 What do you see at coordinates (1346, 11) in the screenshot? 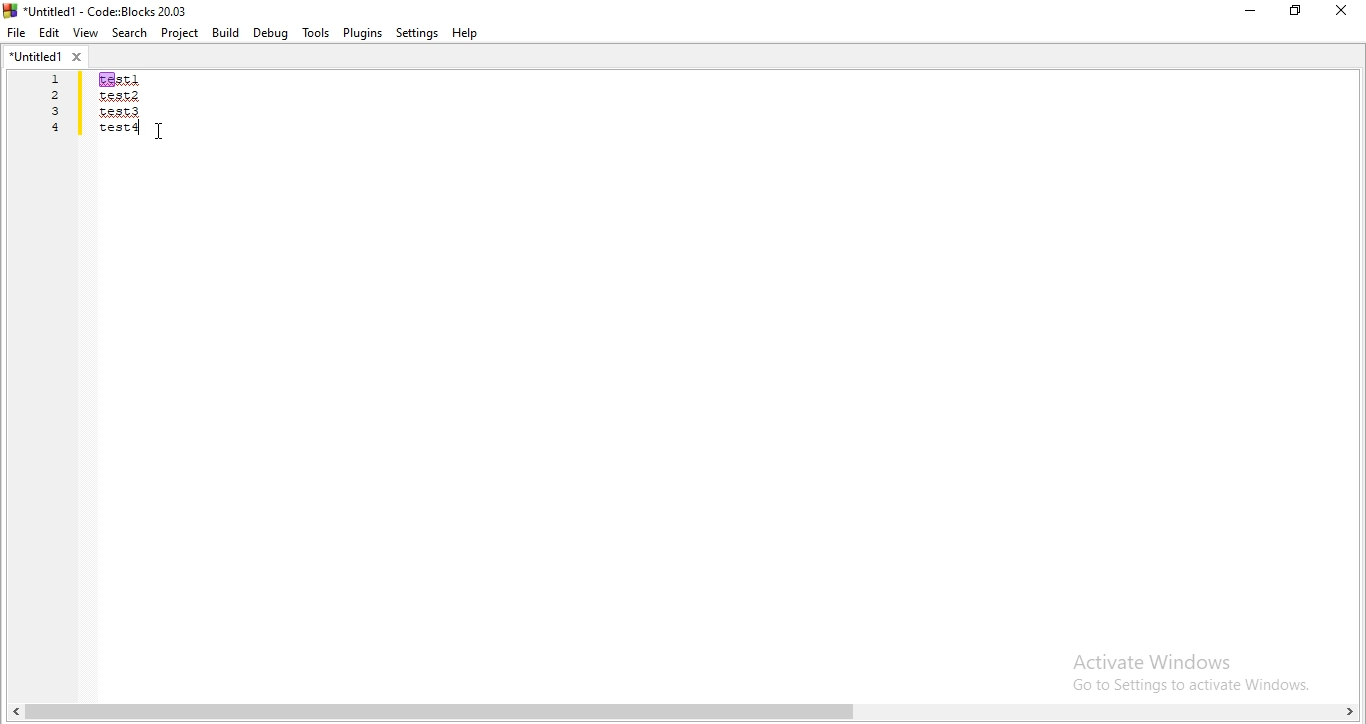
I see `close` at bounding box center [1346, 11].